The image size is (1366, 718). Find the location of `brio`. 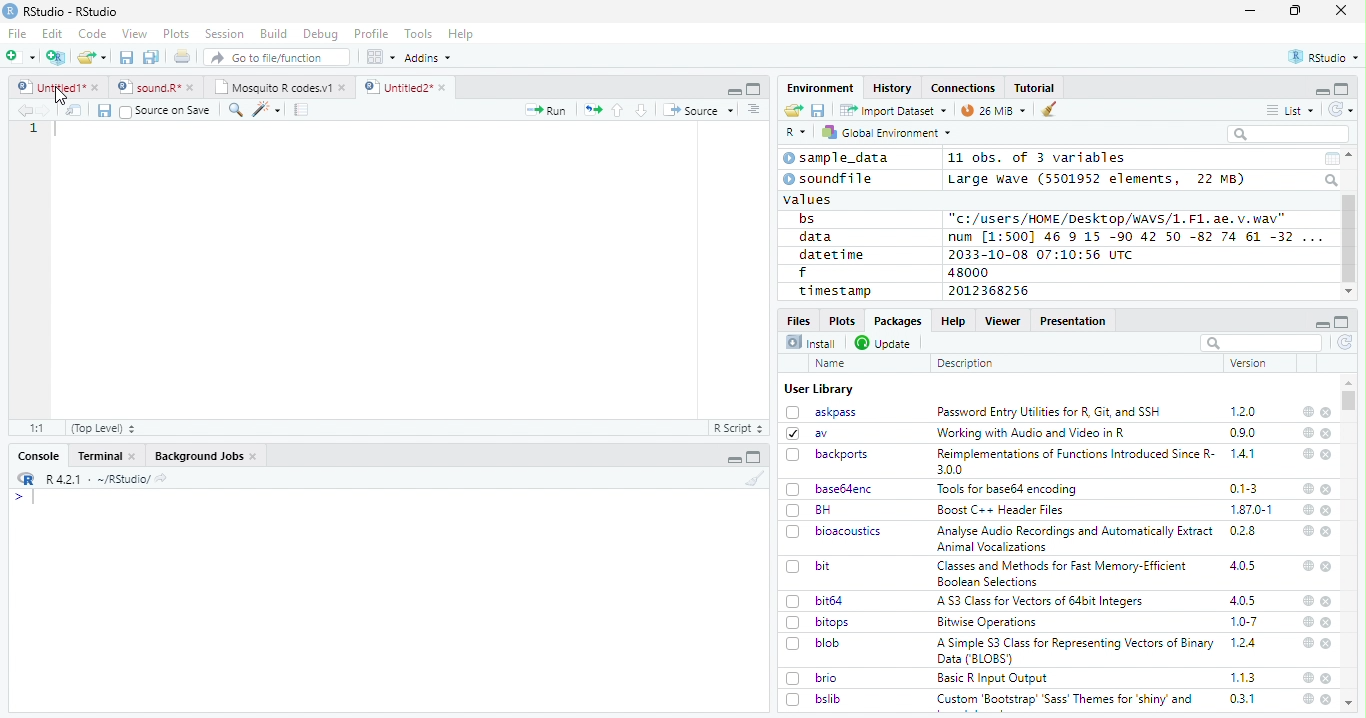

brio is located at coordinates (812, 678).